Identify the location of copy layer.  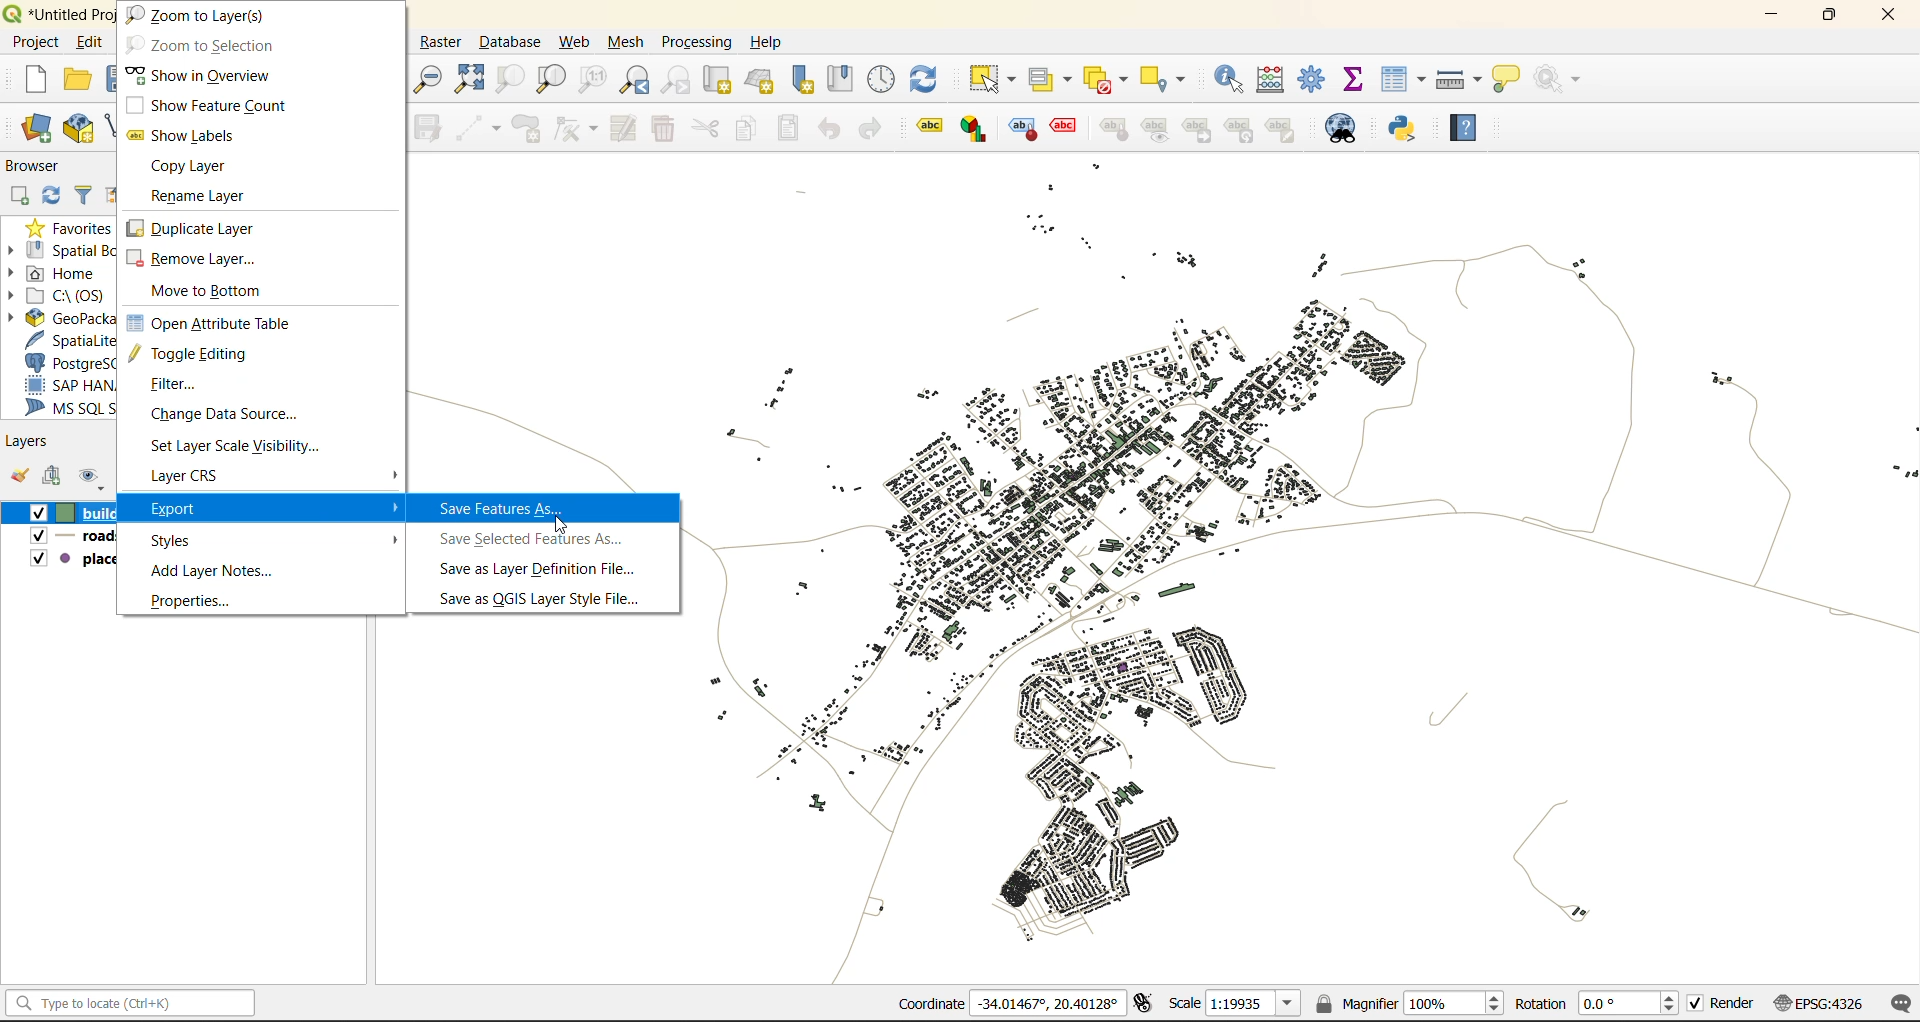
(206, 169).